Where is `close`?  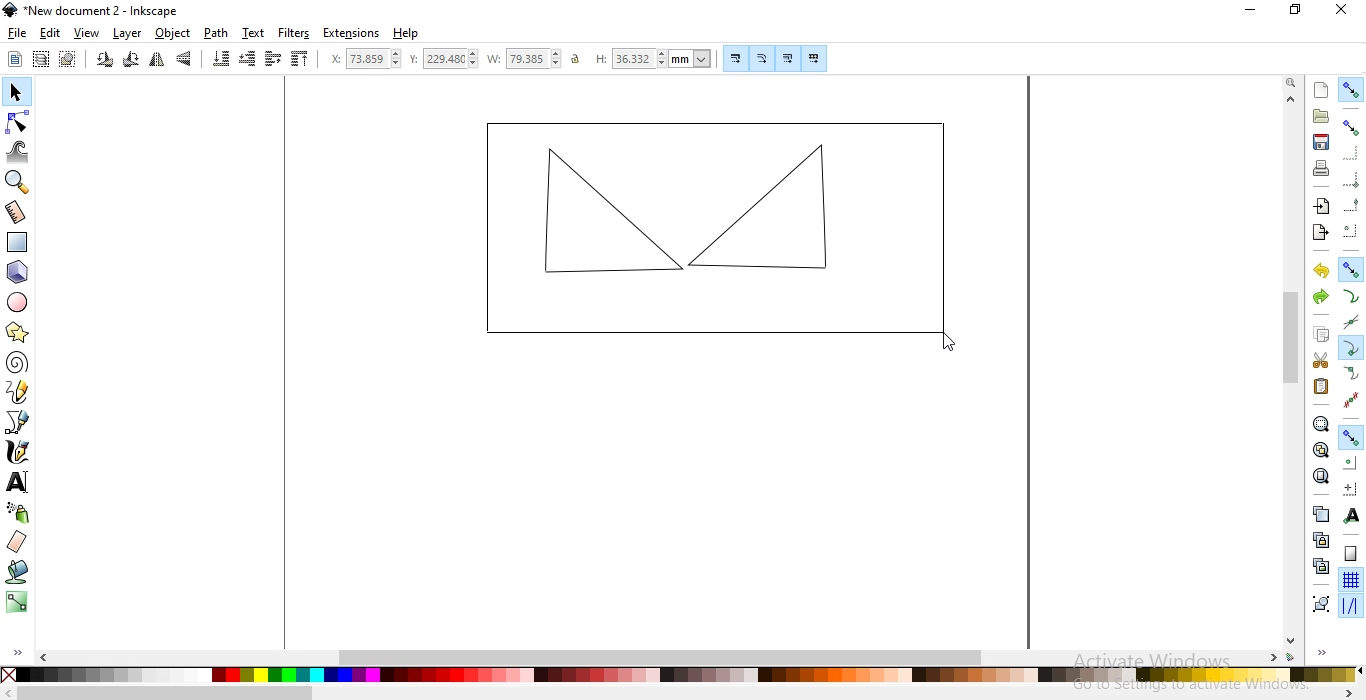
close is located at coordinates (1340, 14).